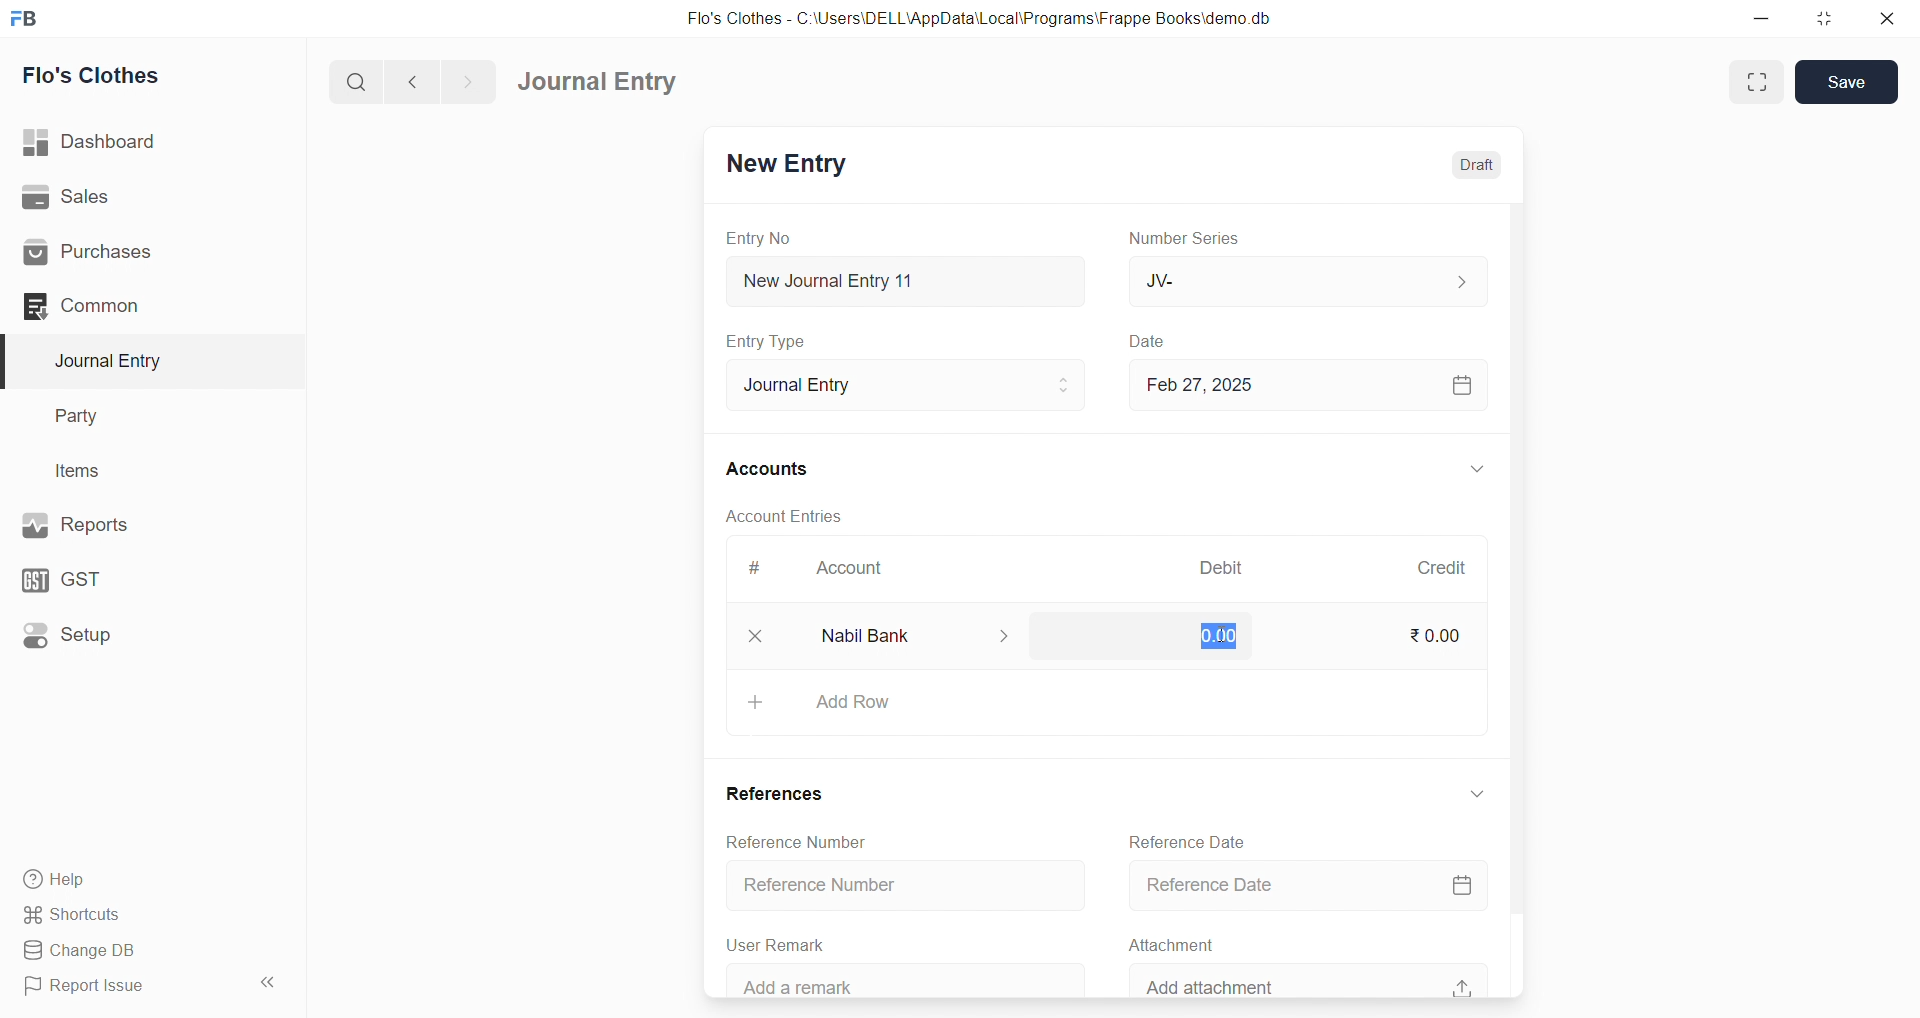 This screenshot has height=1018, width=1920. I want to click on Credit, so click(1444, 569).